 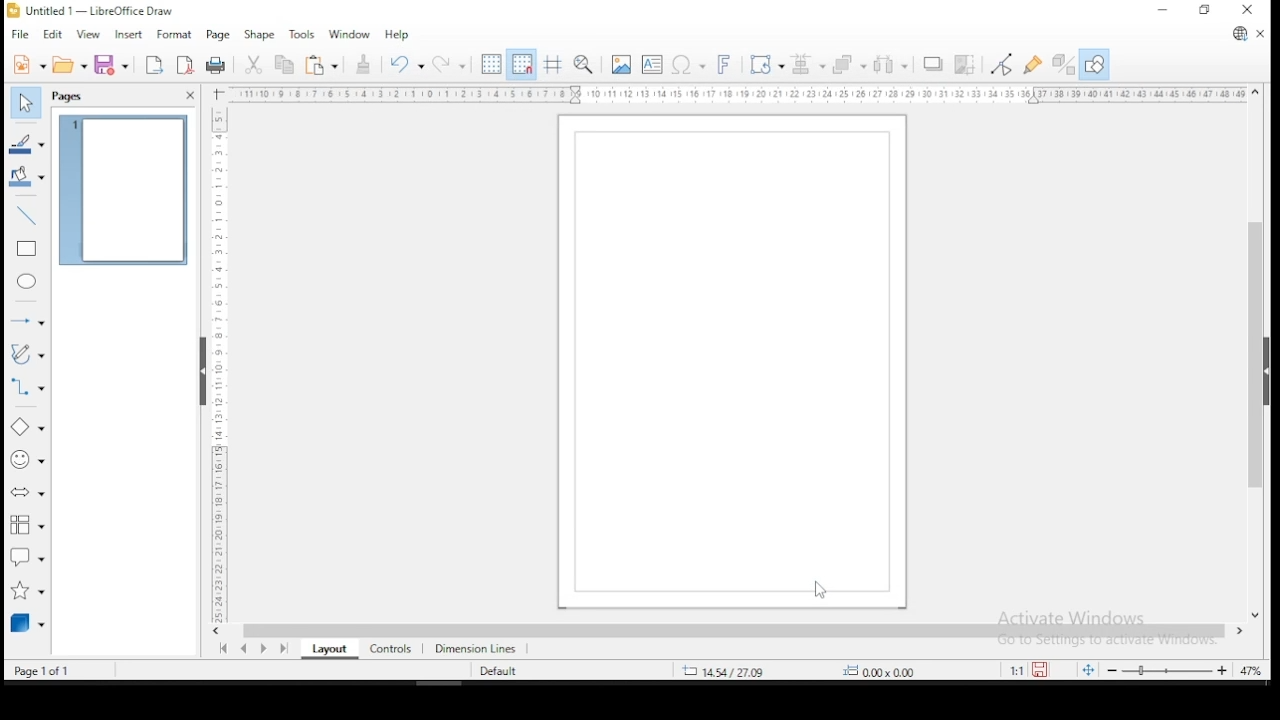 I want to click on crop, so click(x=965, y=64).